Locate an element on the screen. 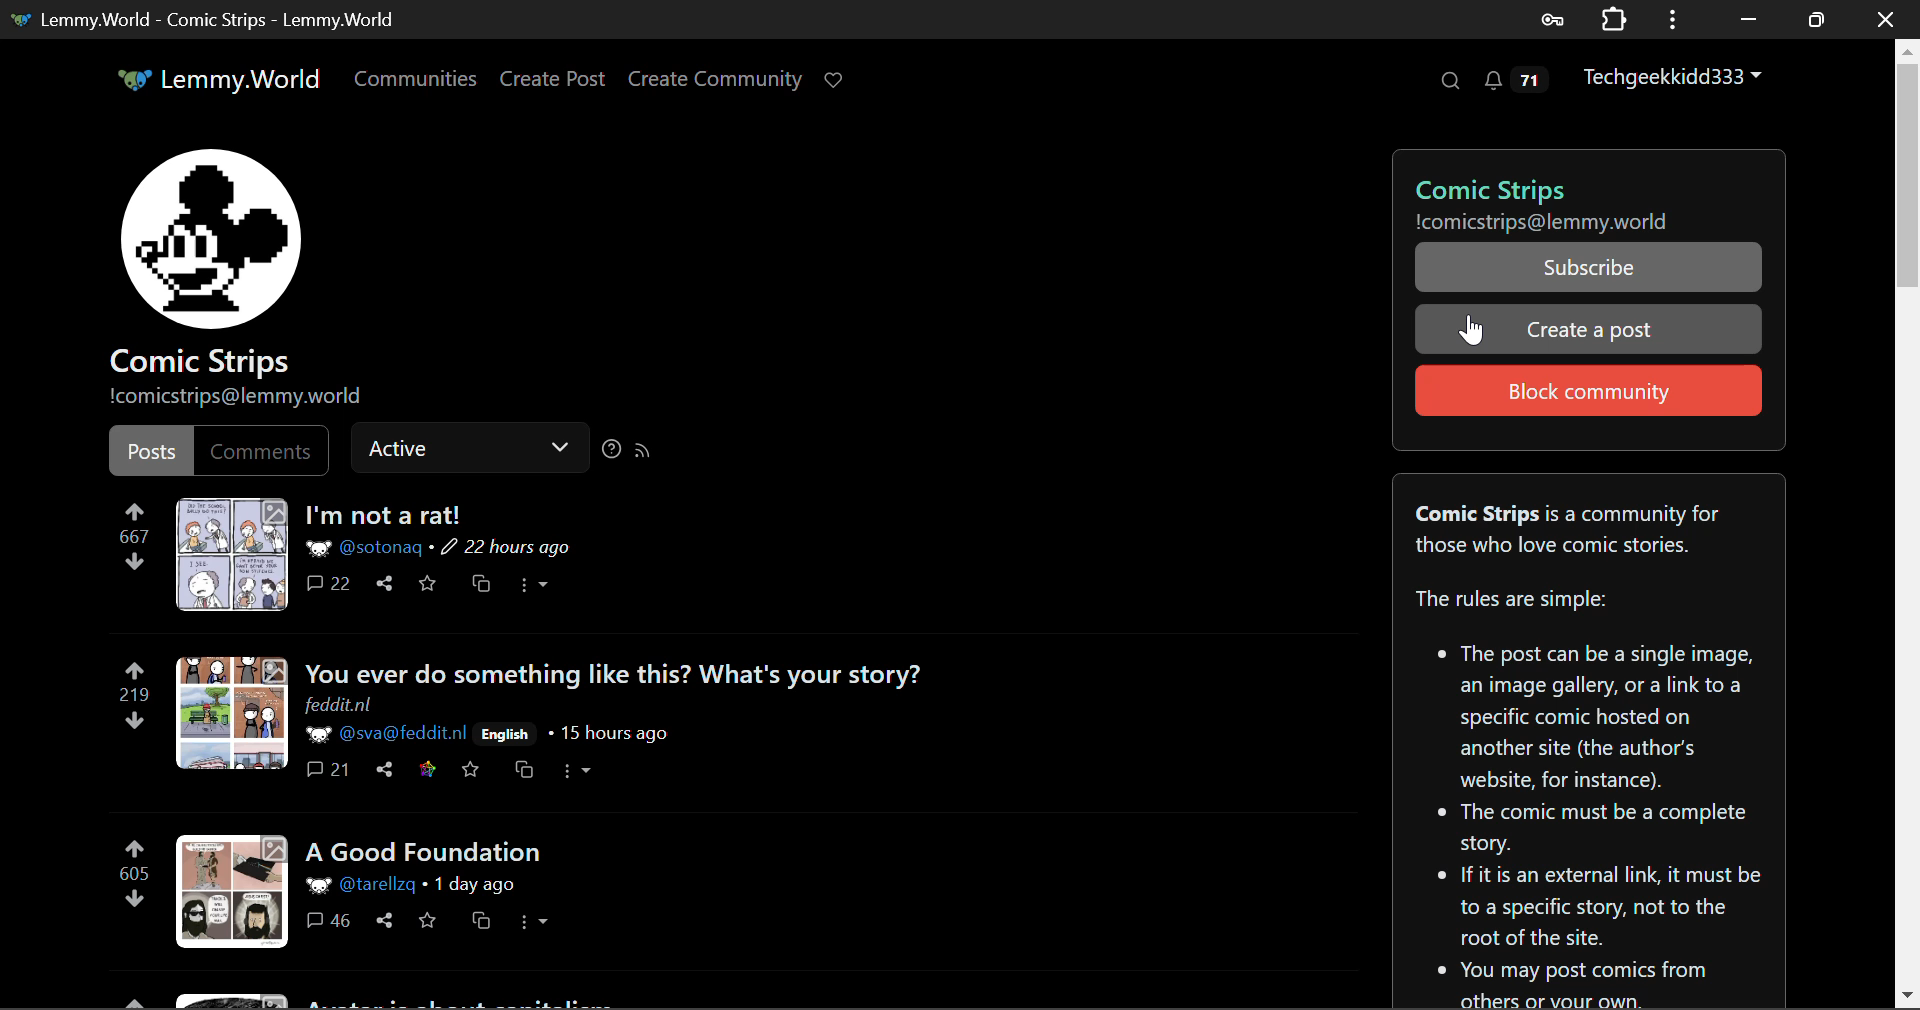  219 Upvotes is located at coordinates (134, 694).